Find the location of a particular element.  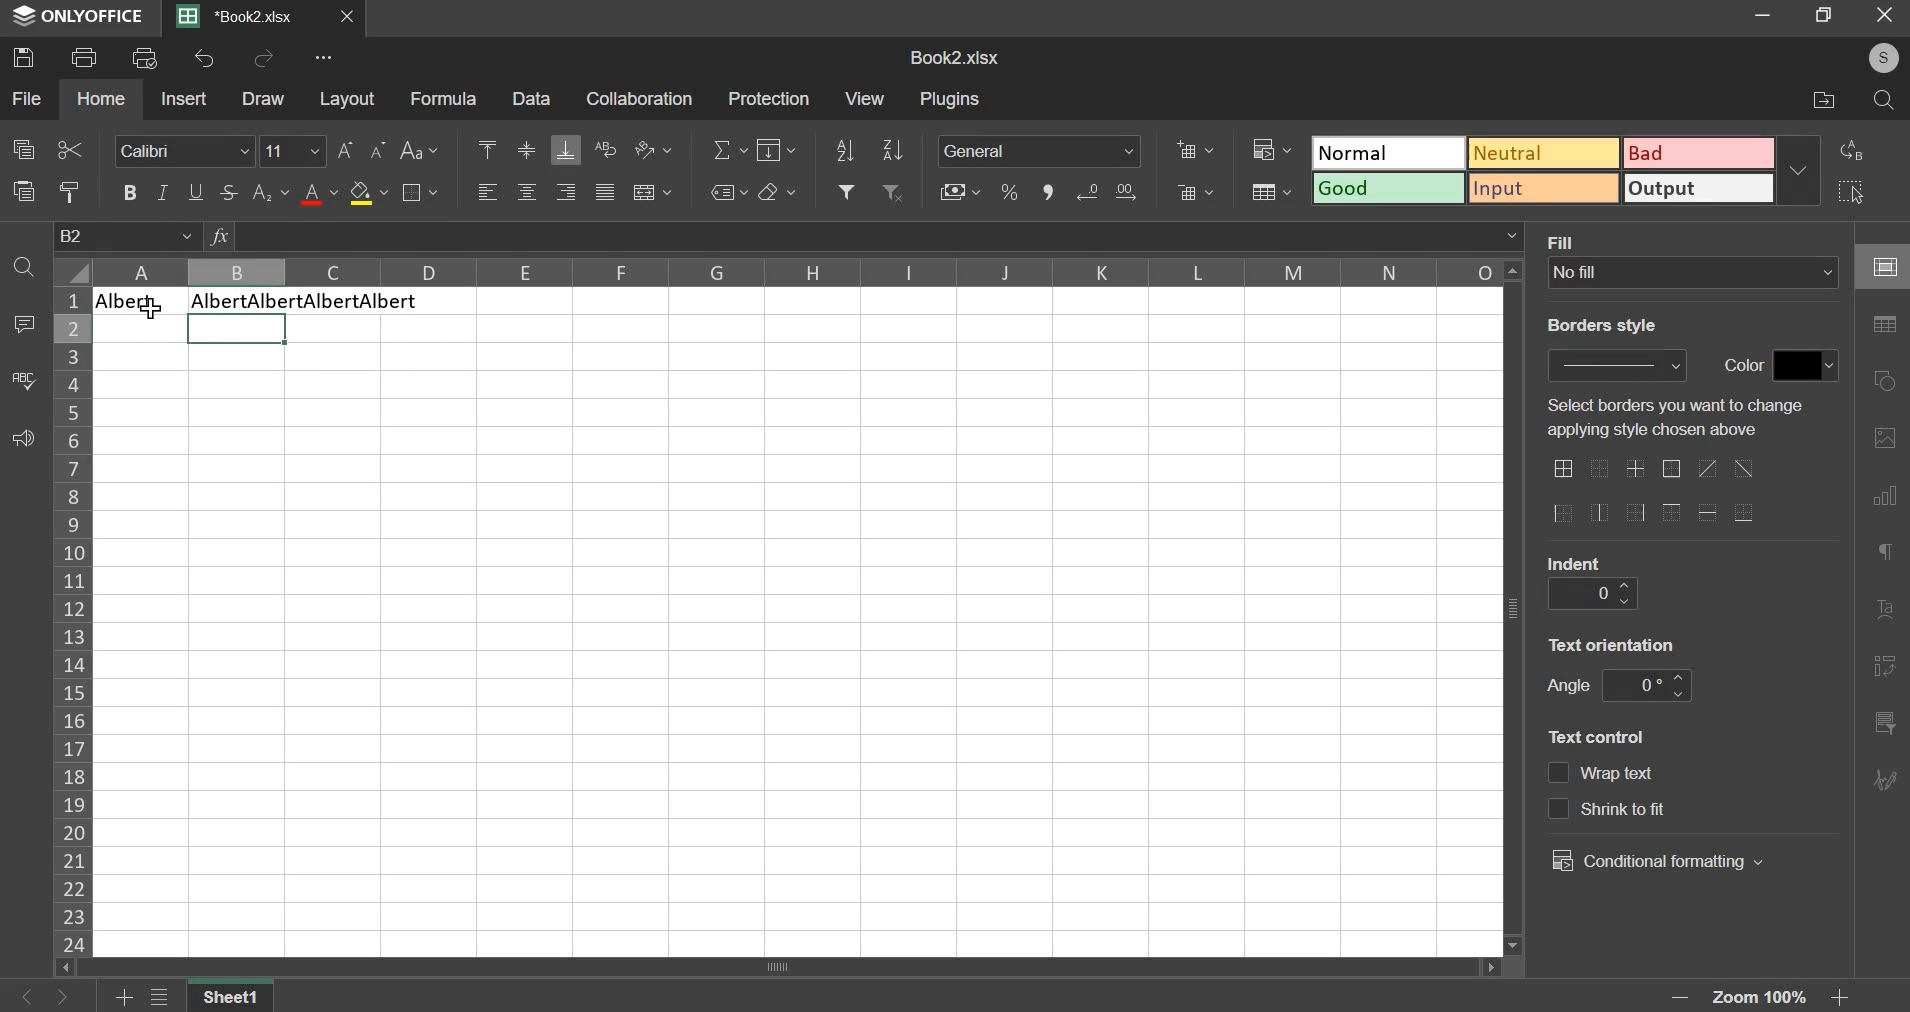

conditional formatting is located at coordinates (1663, 862).